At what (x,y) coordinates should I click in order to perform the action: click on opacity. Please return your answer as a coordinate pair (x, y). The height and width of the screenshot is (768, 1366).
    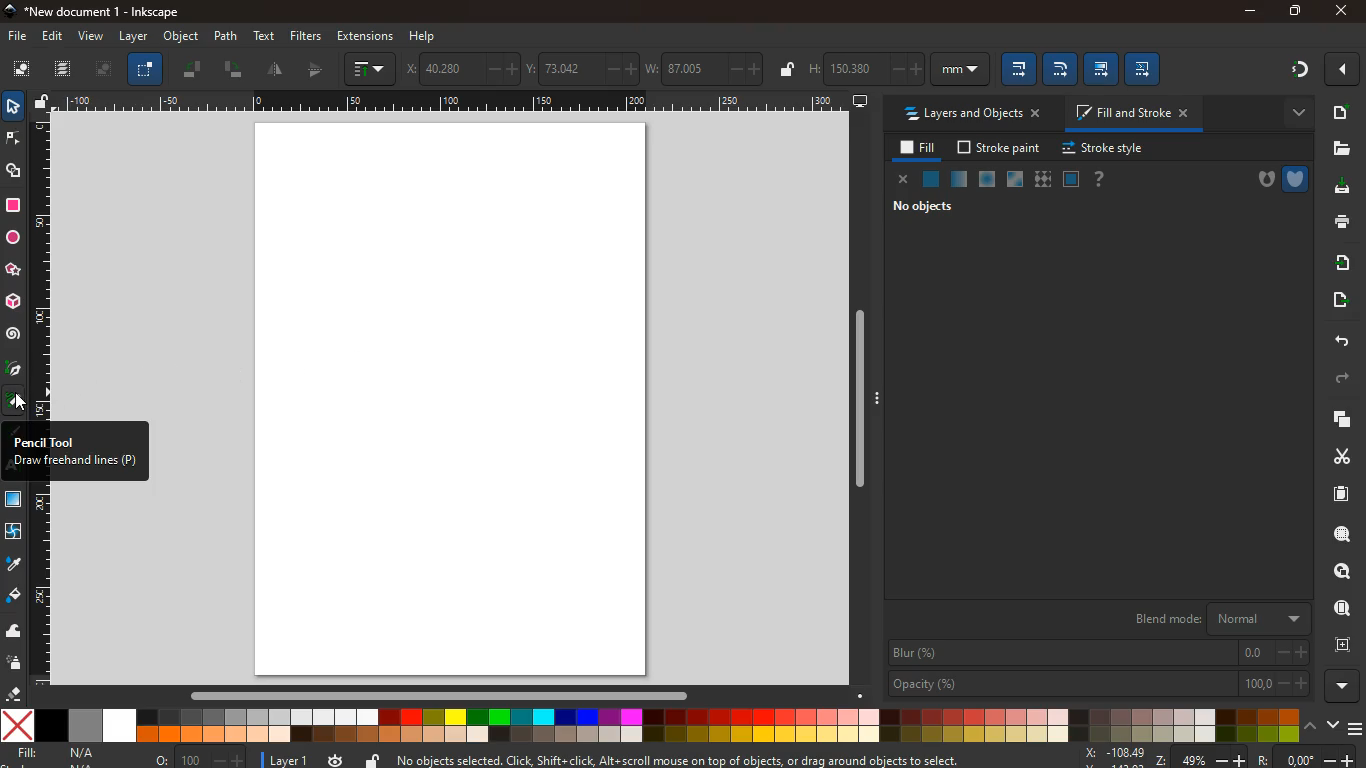
    Looking at the image, I should click on (1099, 684).